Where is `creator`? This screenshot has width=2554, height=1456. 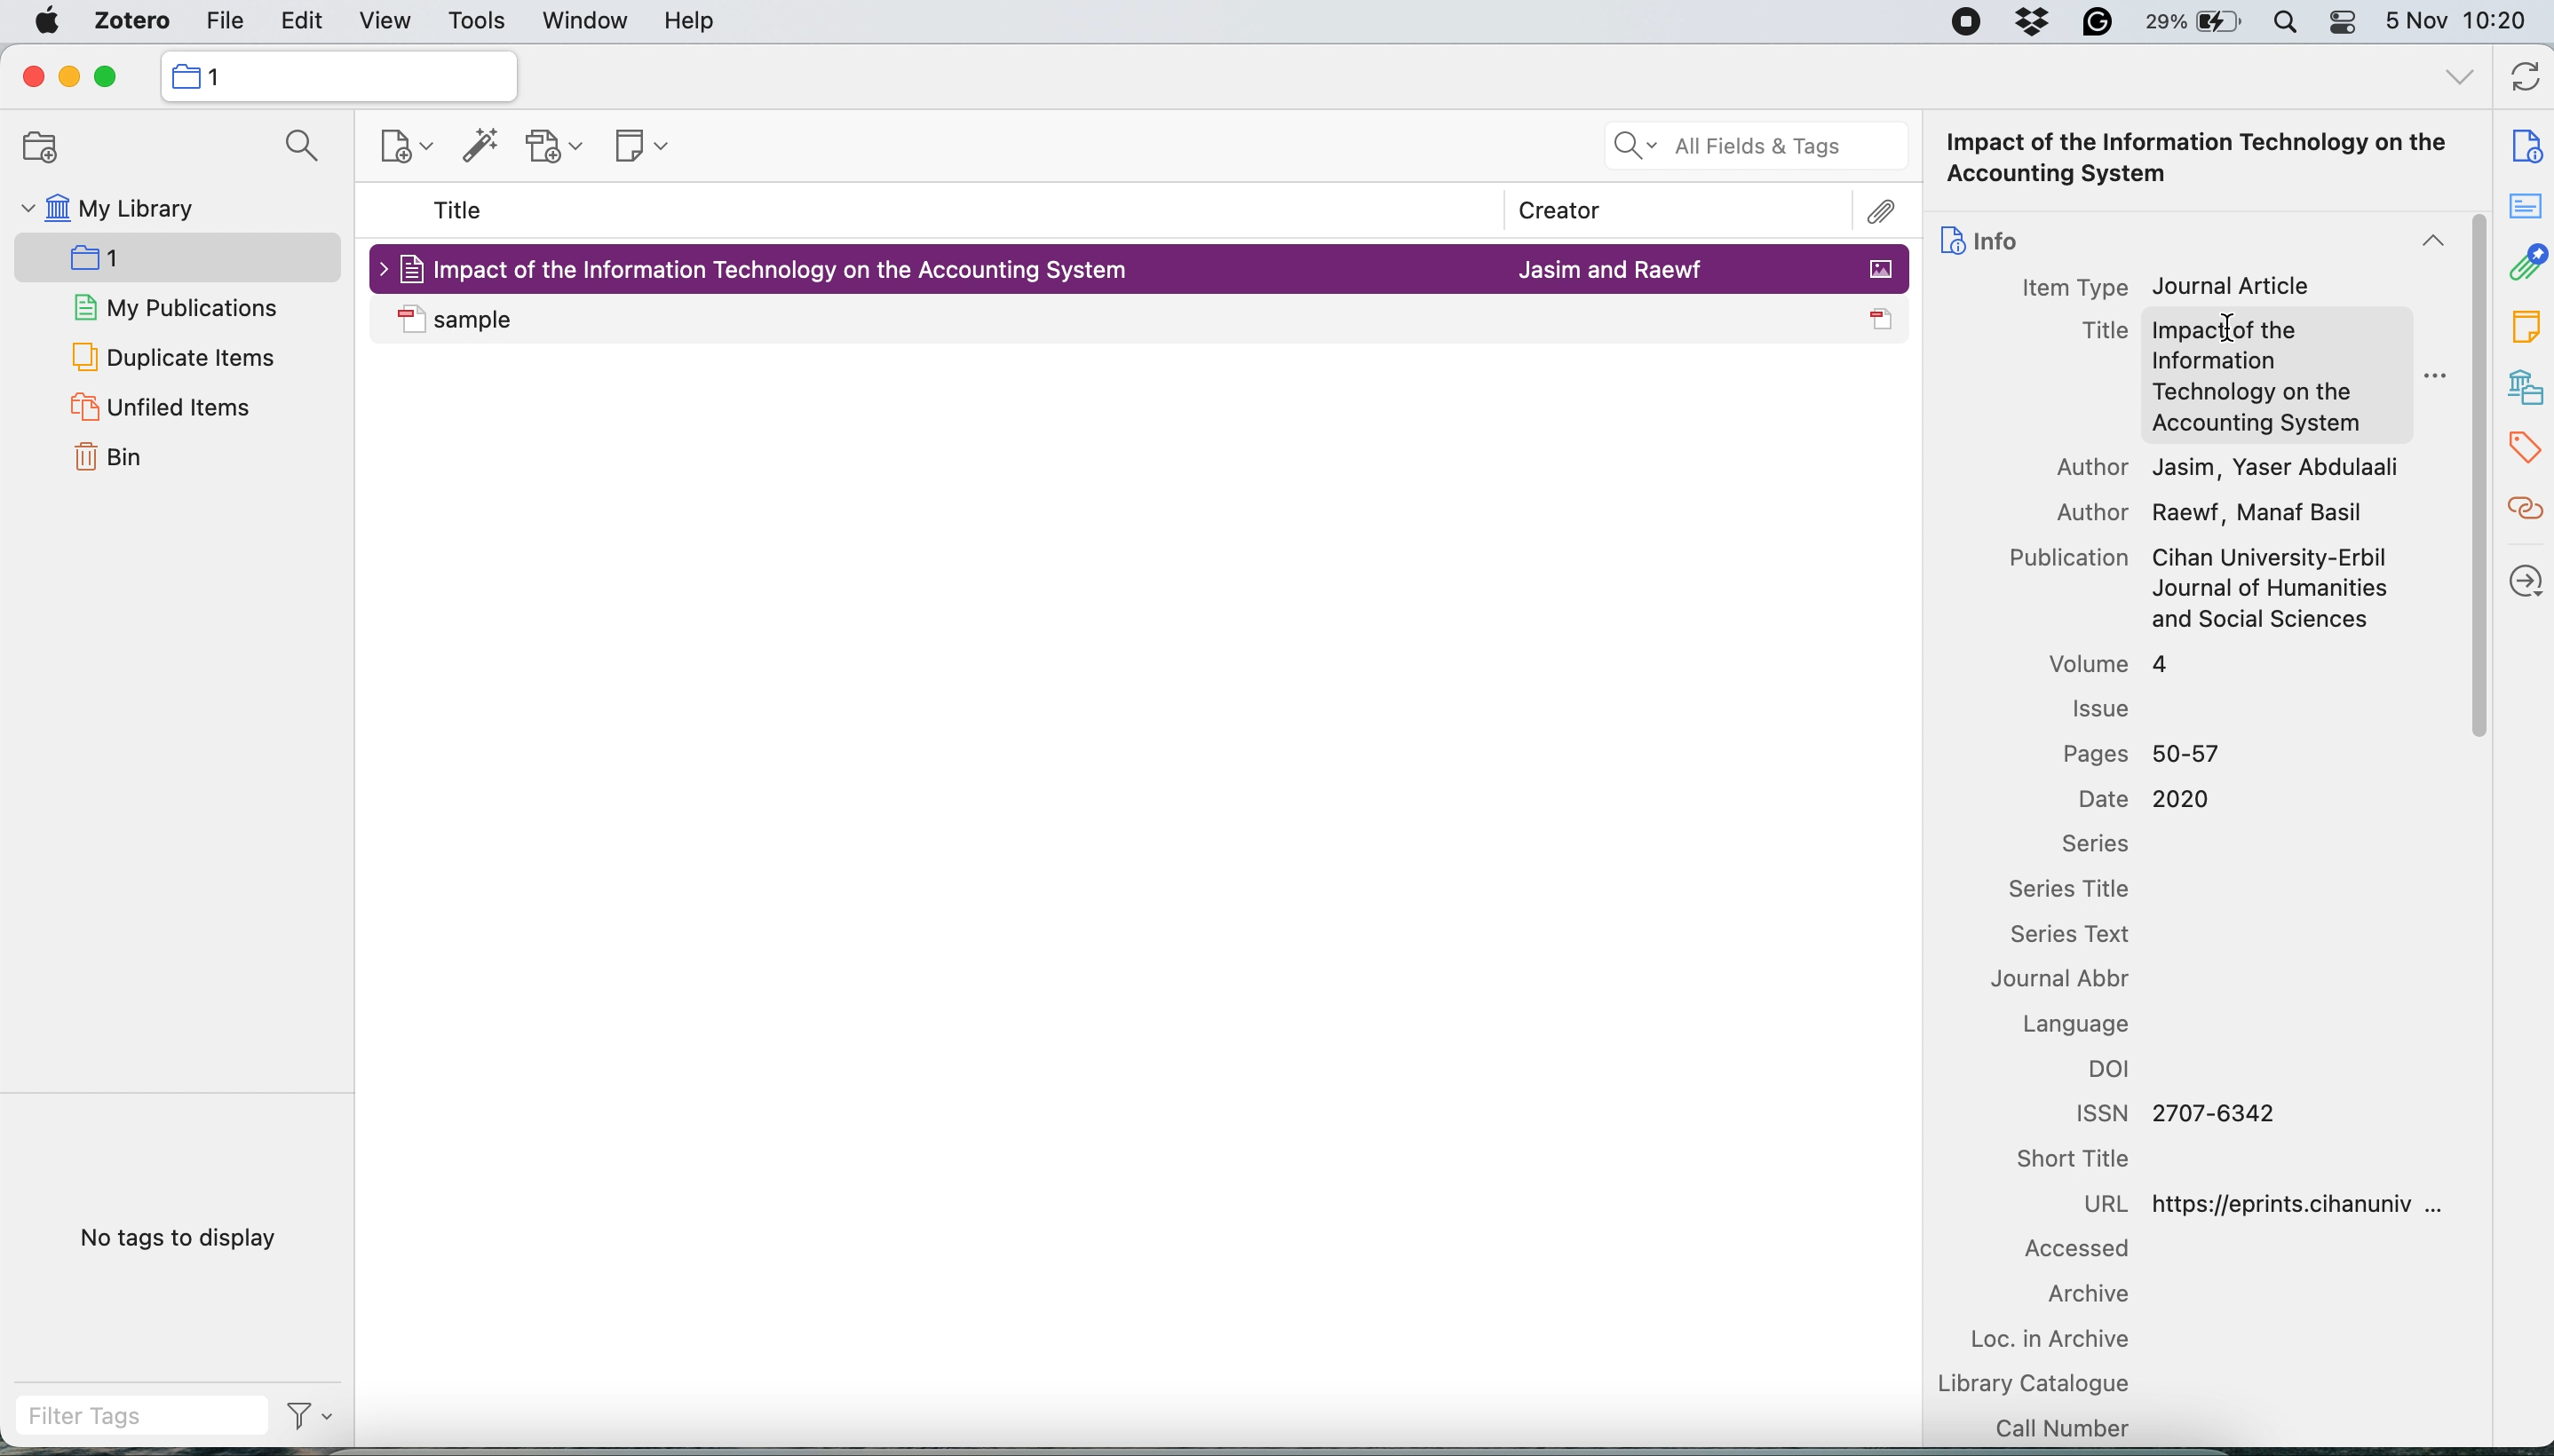
creator is located at coordinates (1560, 209).